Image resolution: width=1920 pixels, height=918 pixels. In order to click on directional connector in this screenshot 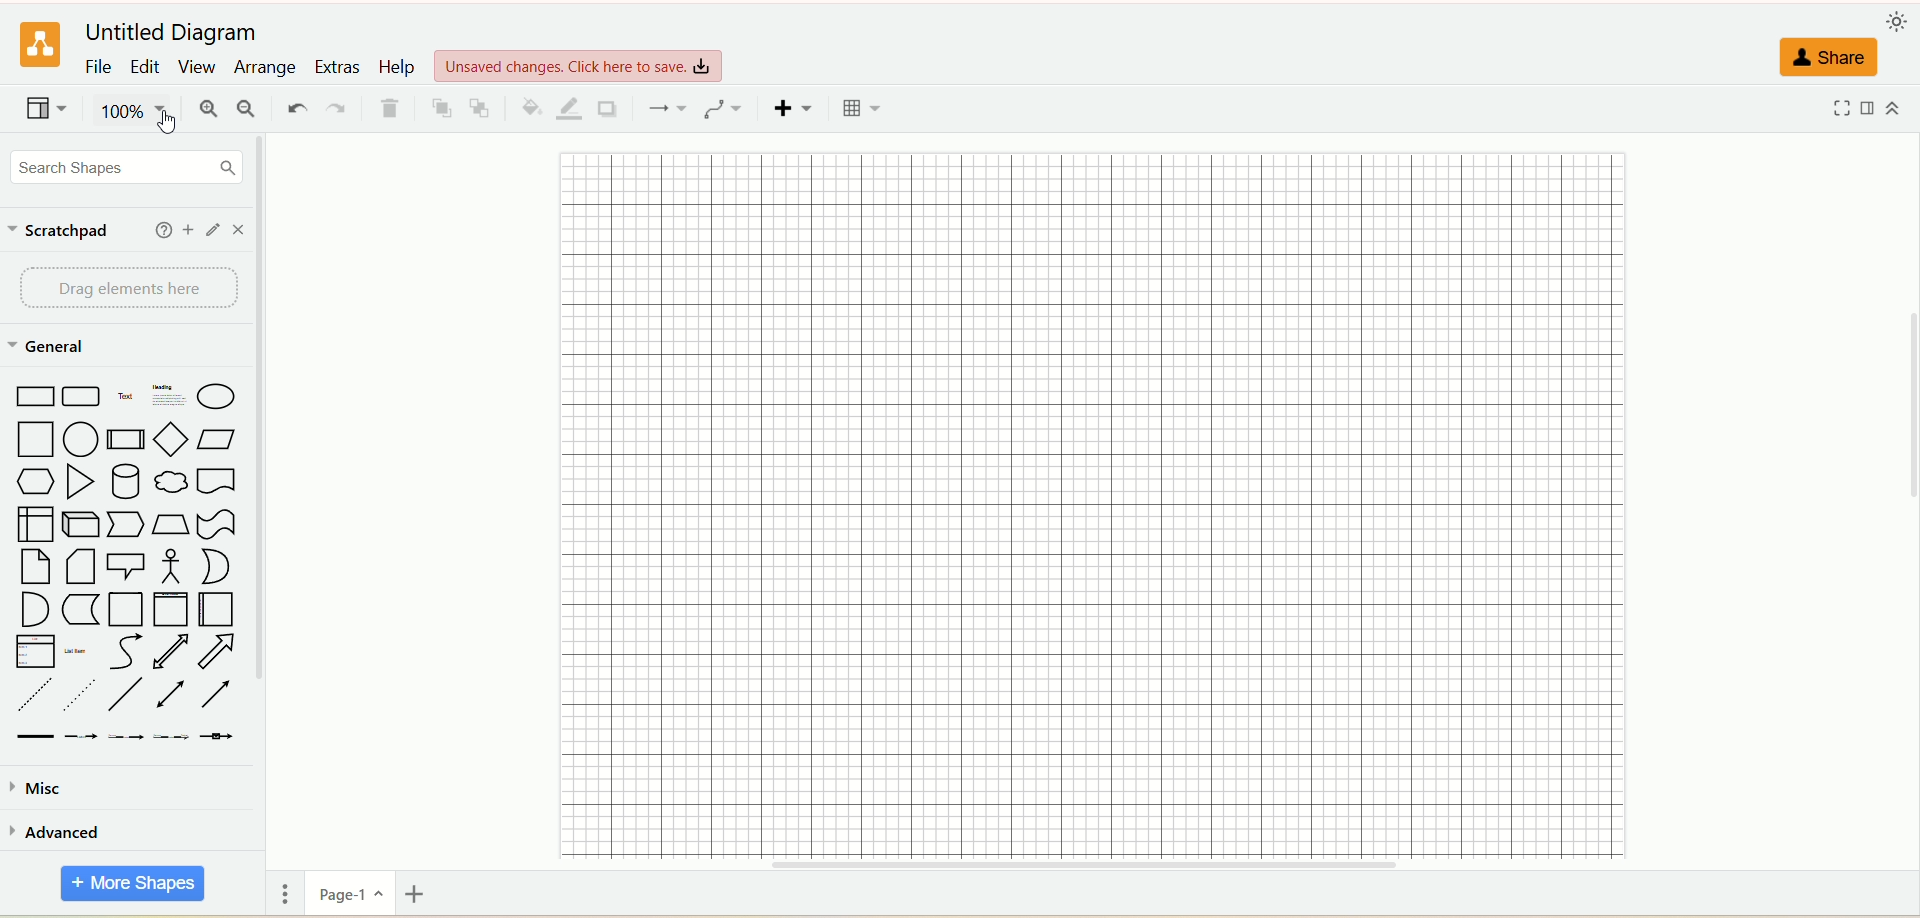, I will do `click(216, 694)`.